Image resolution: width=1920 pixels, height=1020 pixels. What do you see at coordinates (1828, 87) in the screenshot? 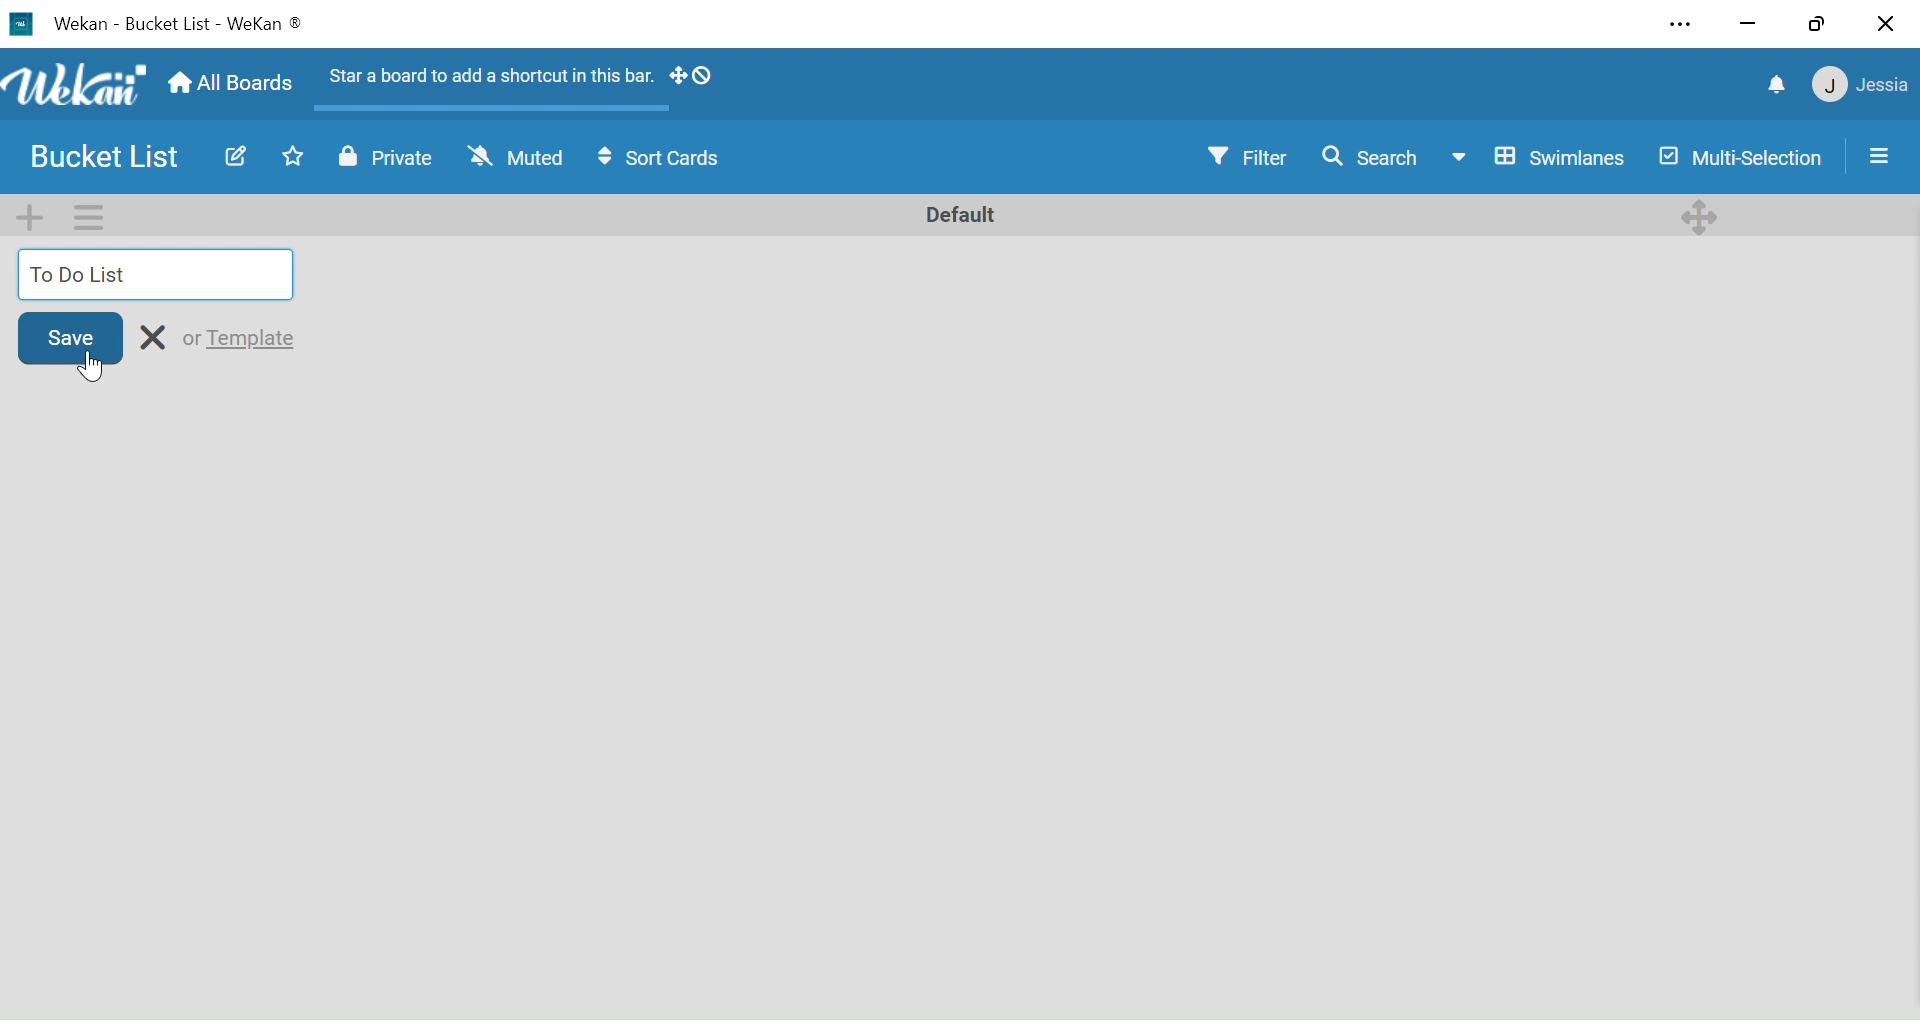
I see `Avatar` at bounding box center [1828, 87].